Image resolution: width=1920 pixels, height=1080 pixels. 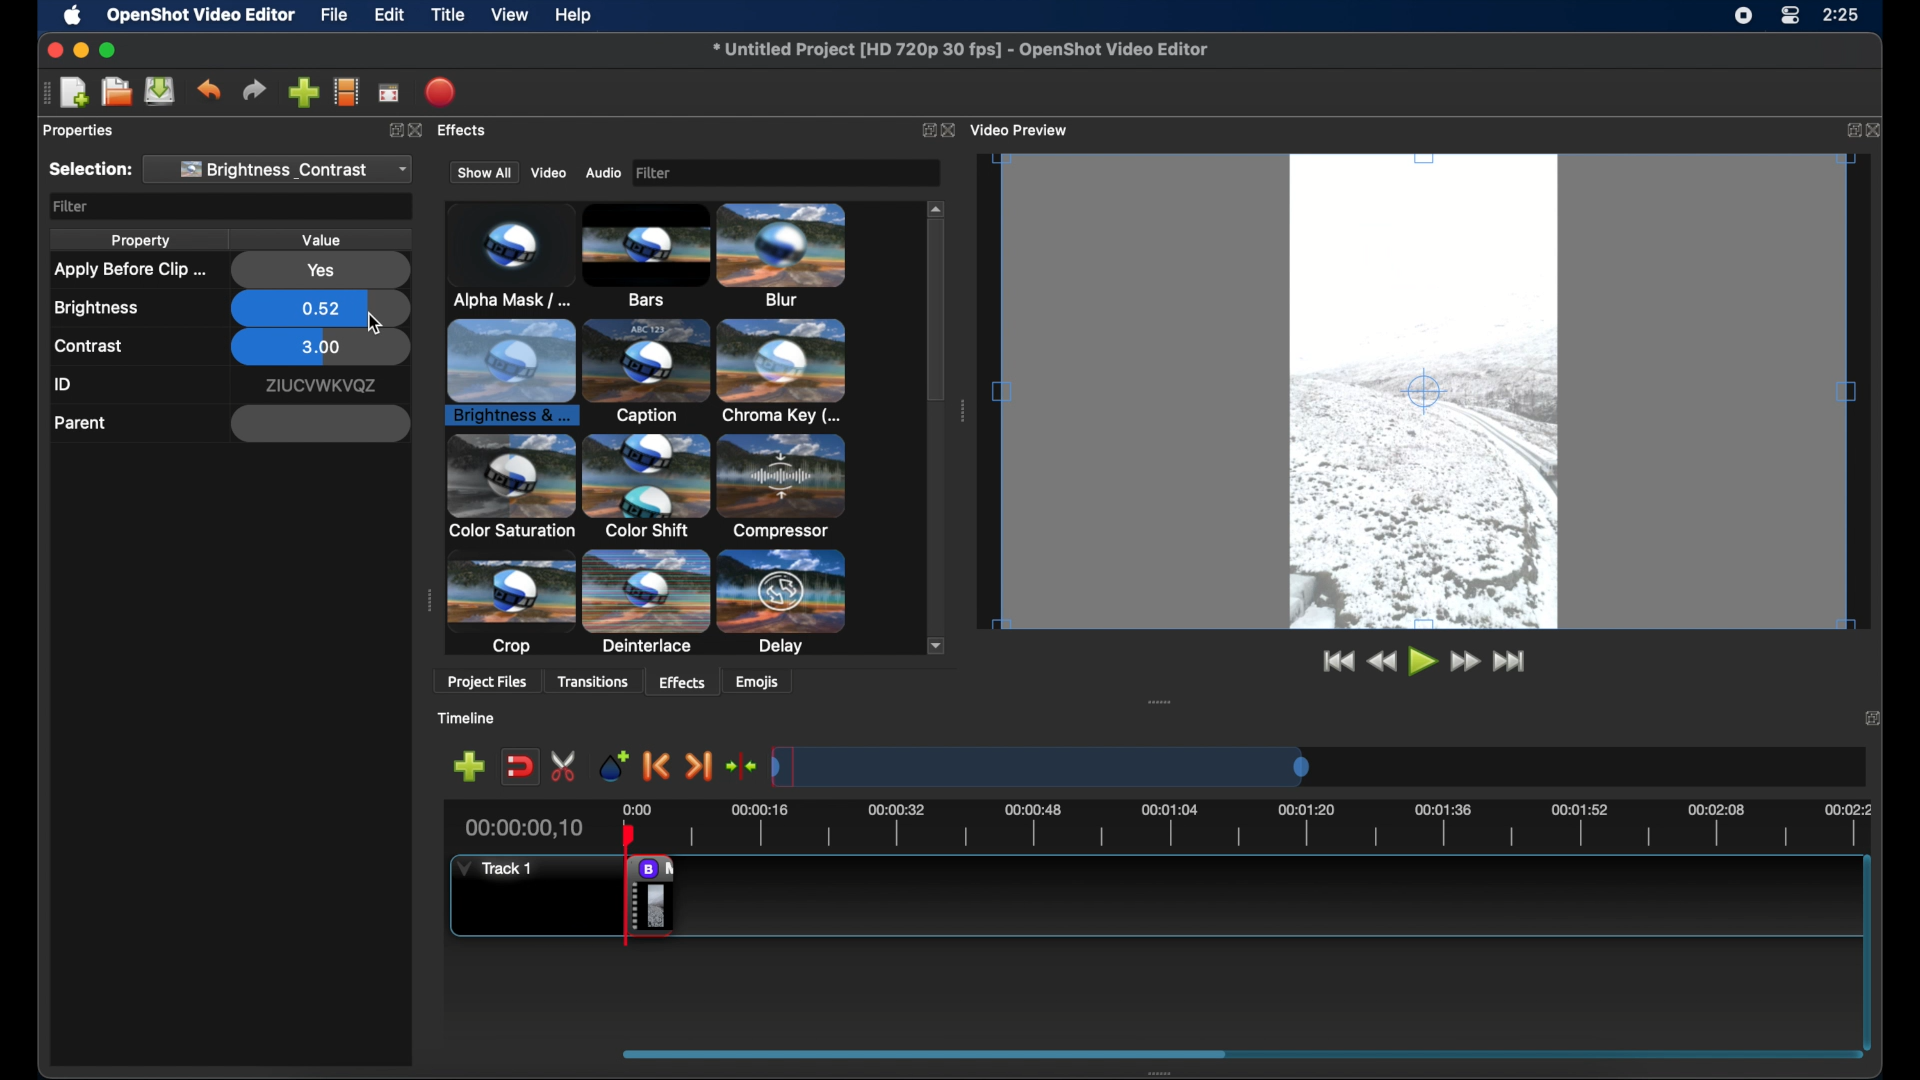 What do you see at coordinates (254, 90) in the screenshot?
I see `redo` at bounding box center [254, 90].